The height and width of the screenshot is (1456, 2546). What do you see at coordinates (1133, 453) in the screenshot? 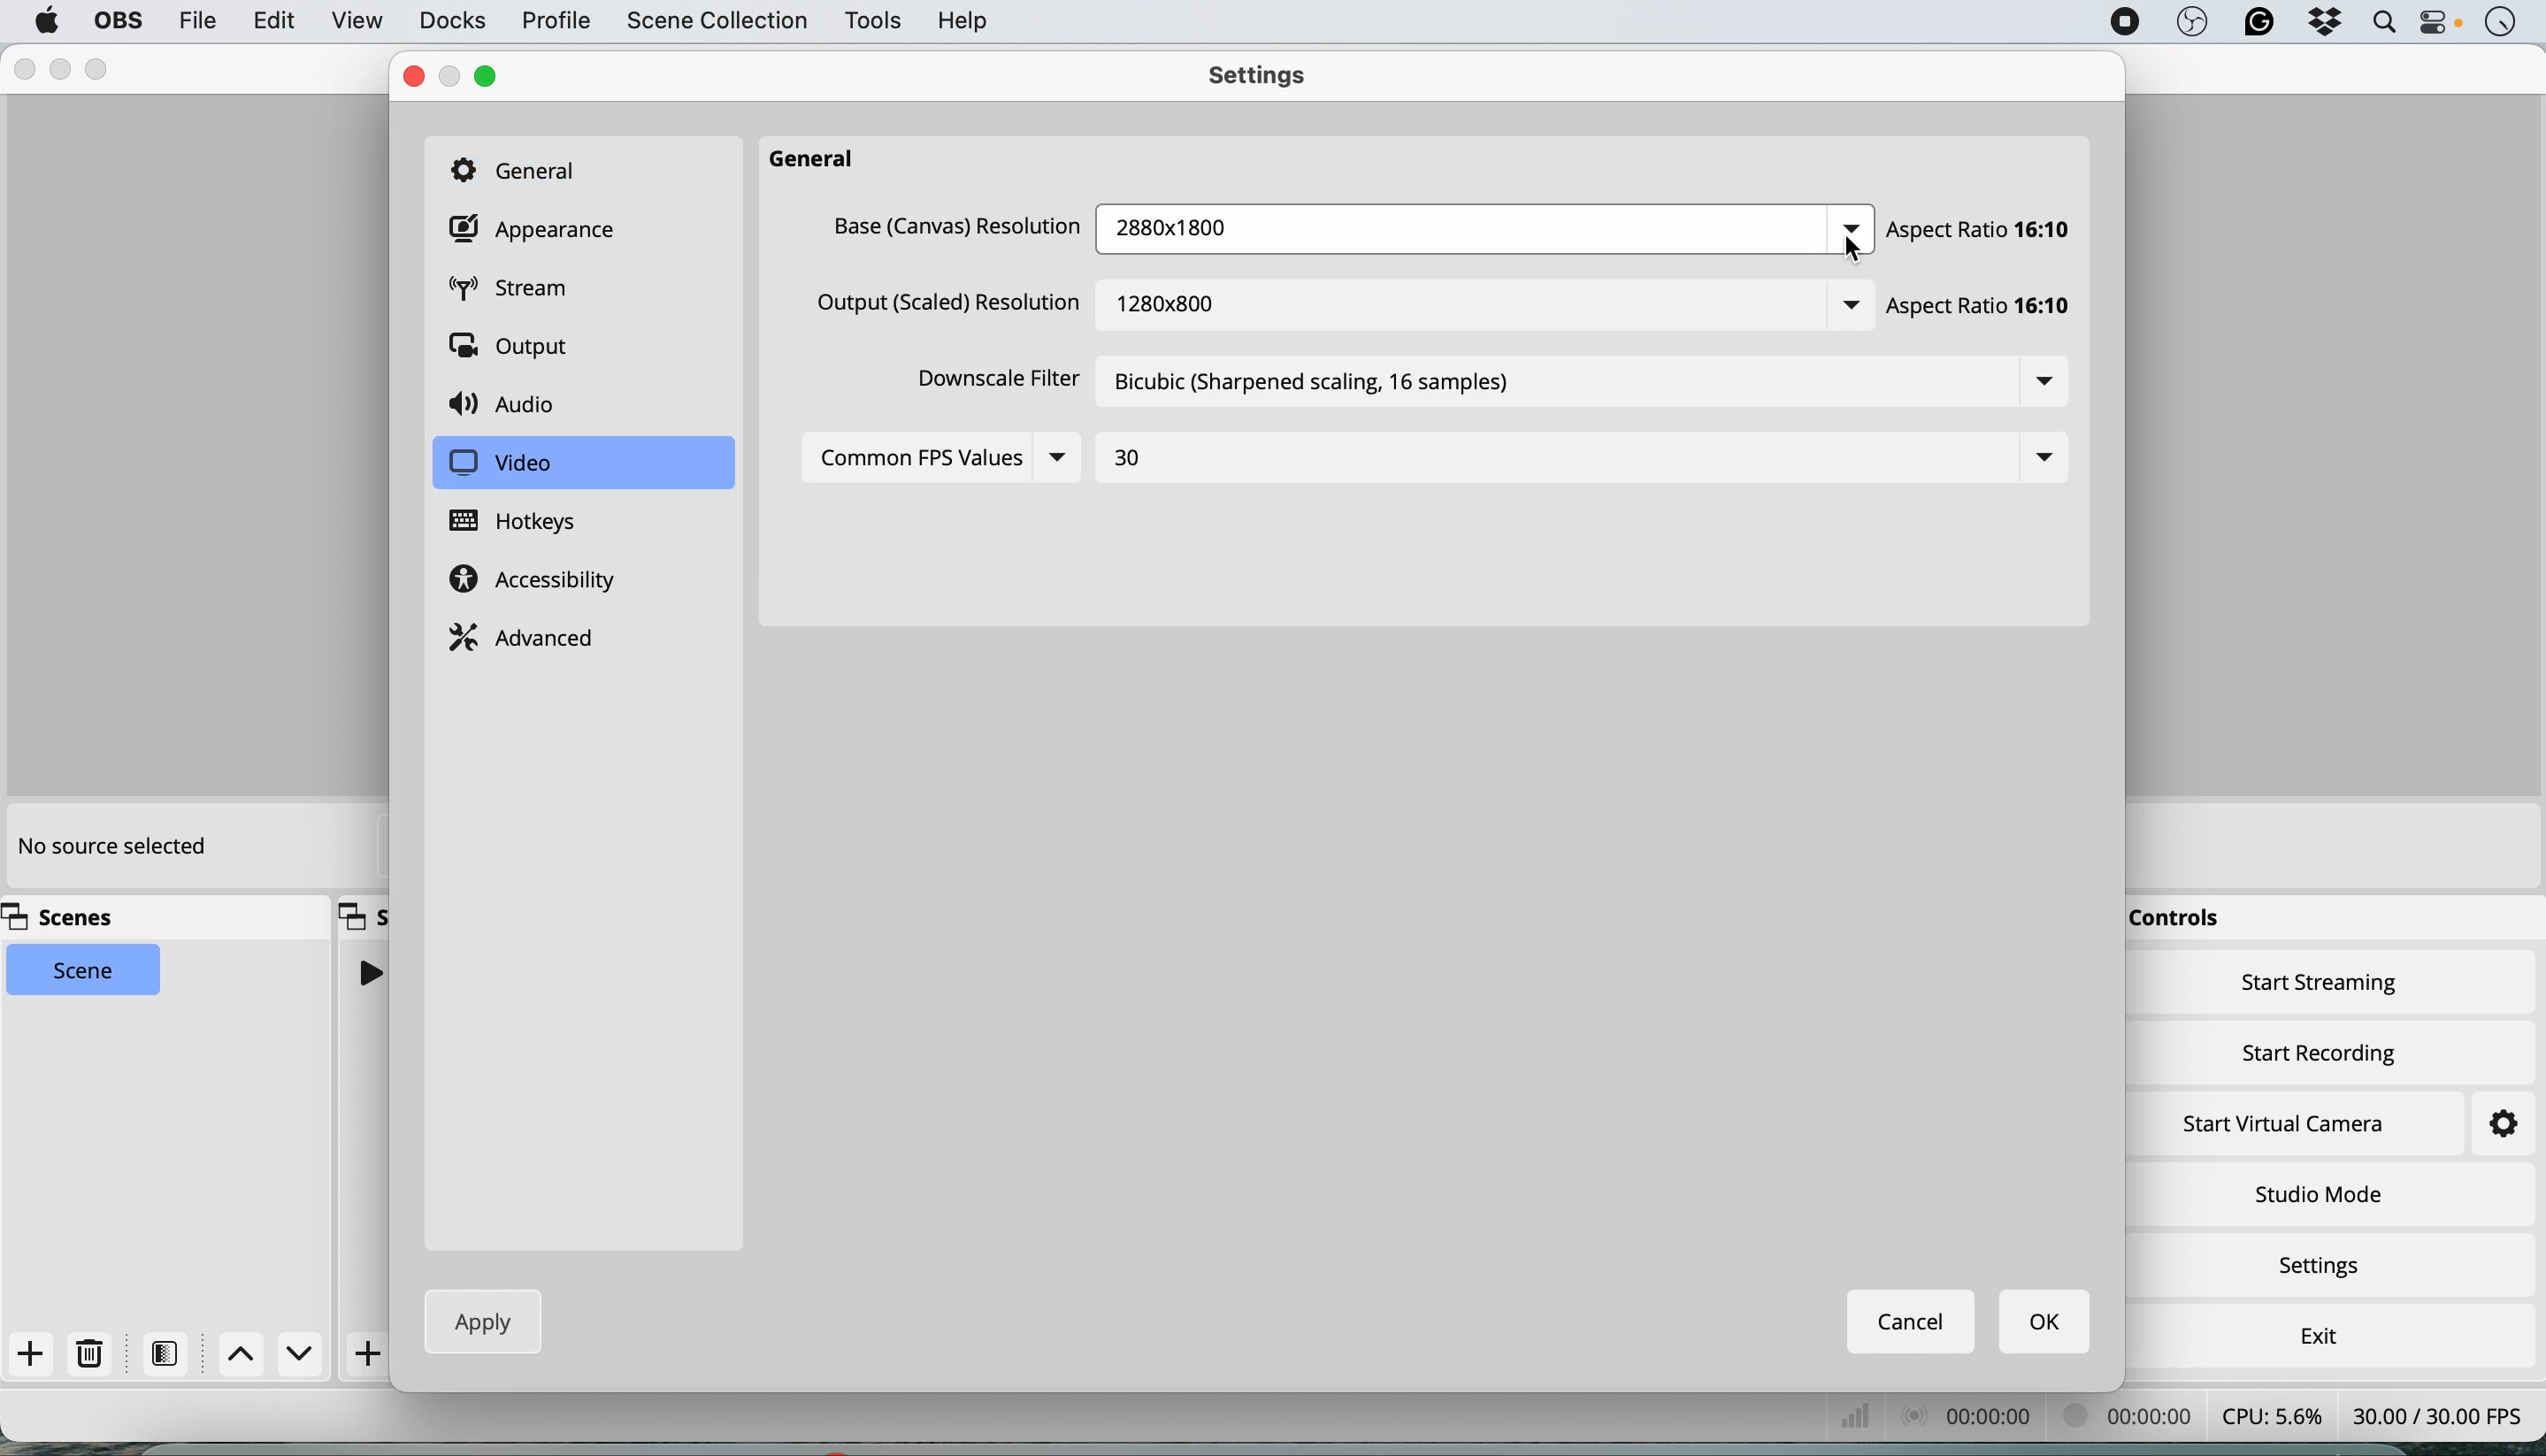
I see `30` at bounding box center [1133, 453].